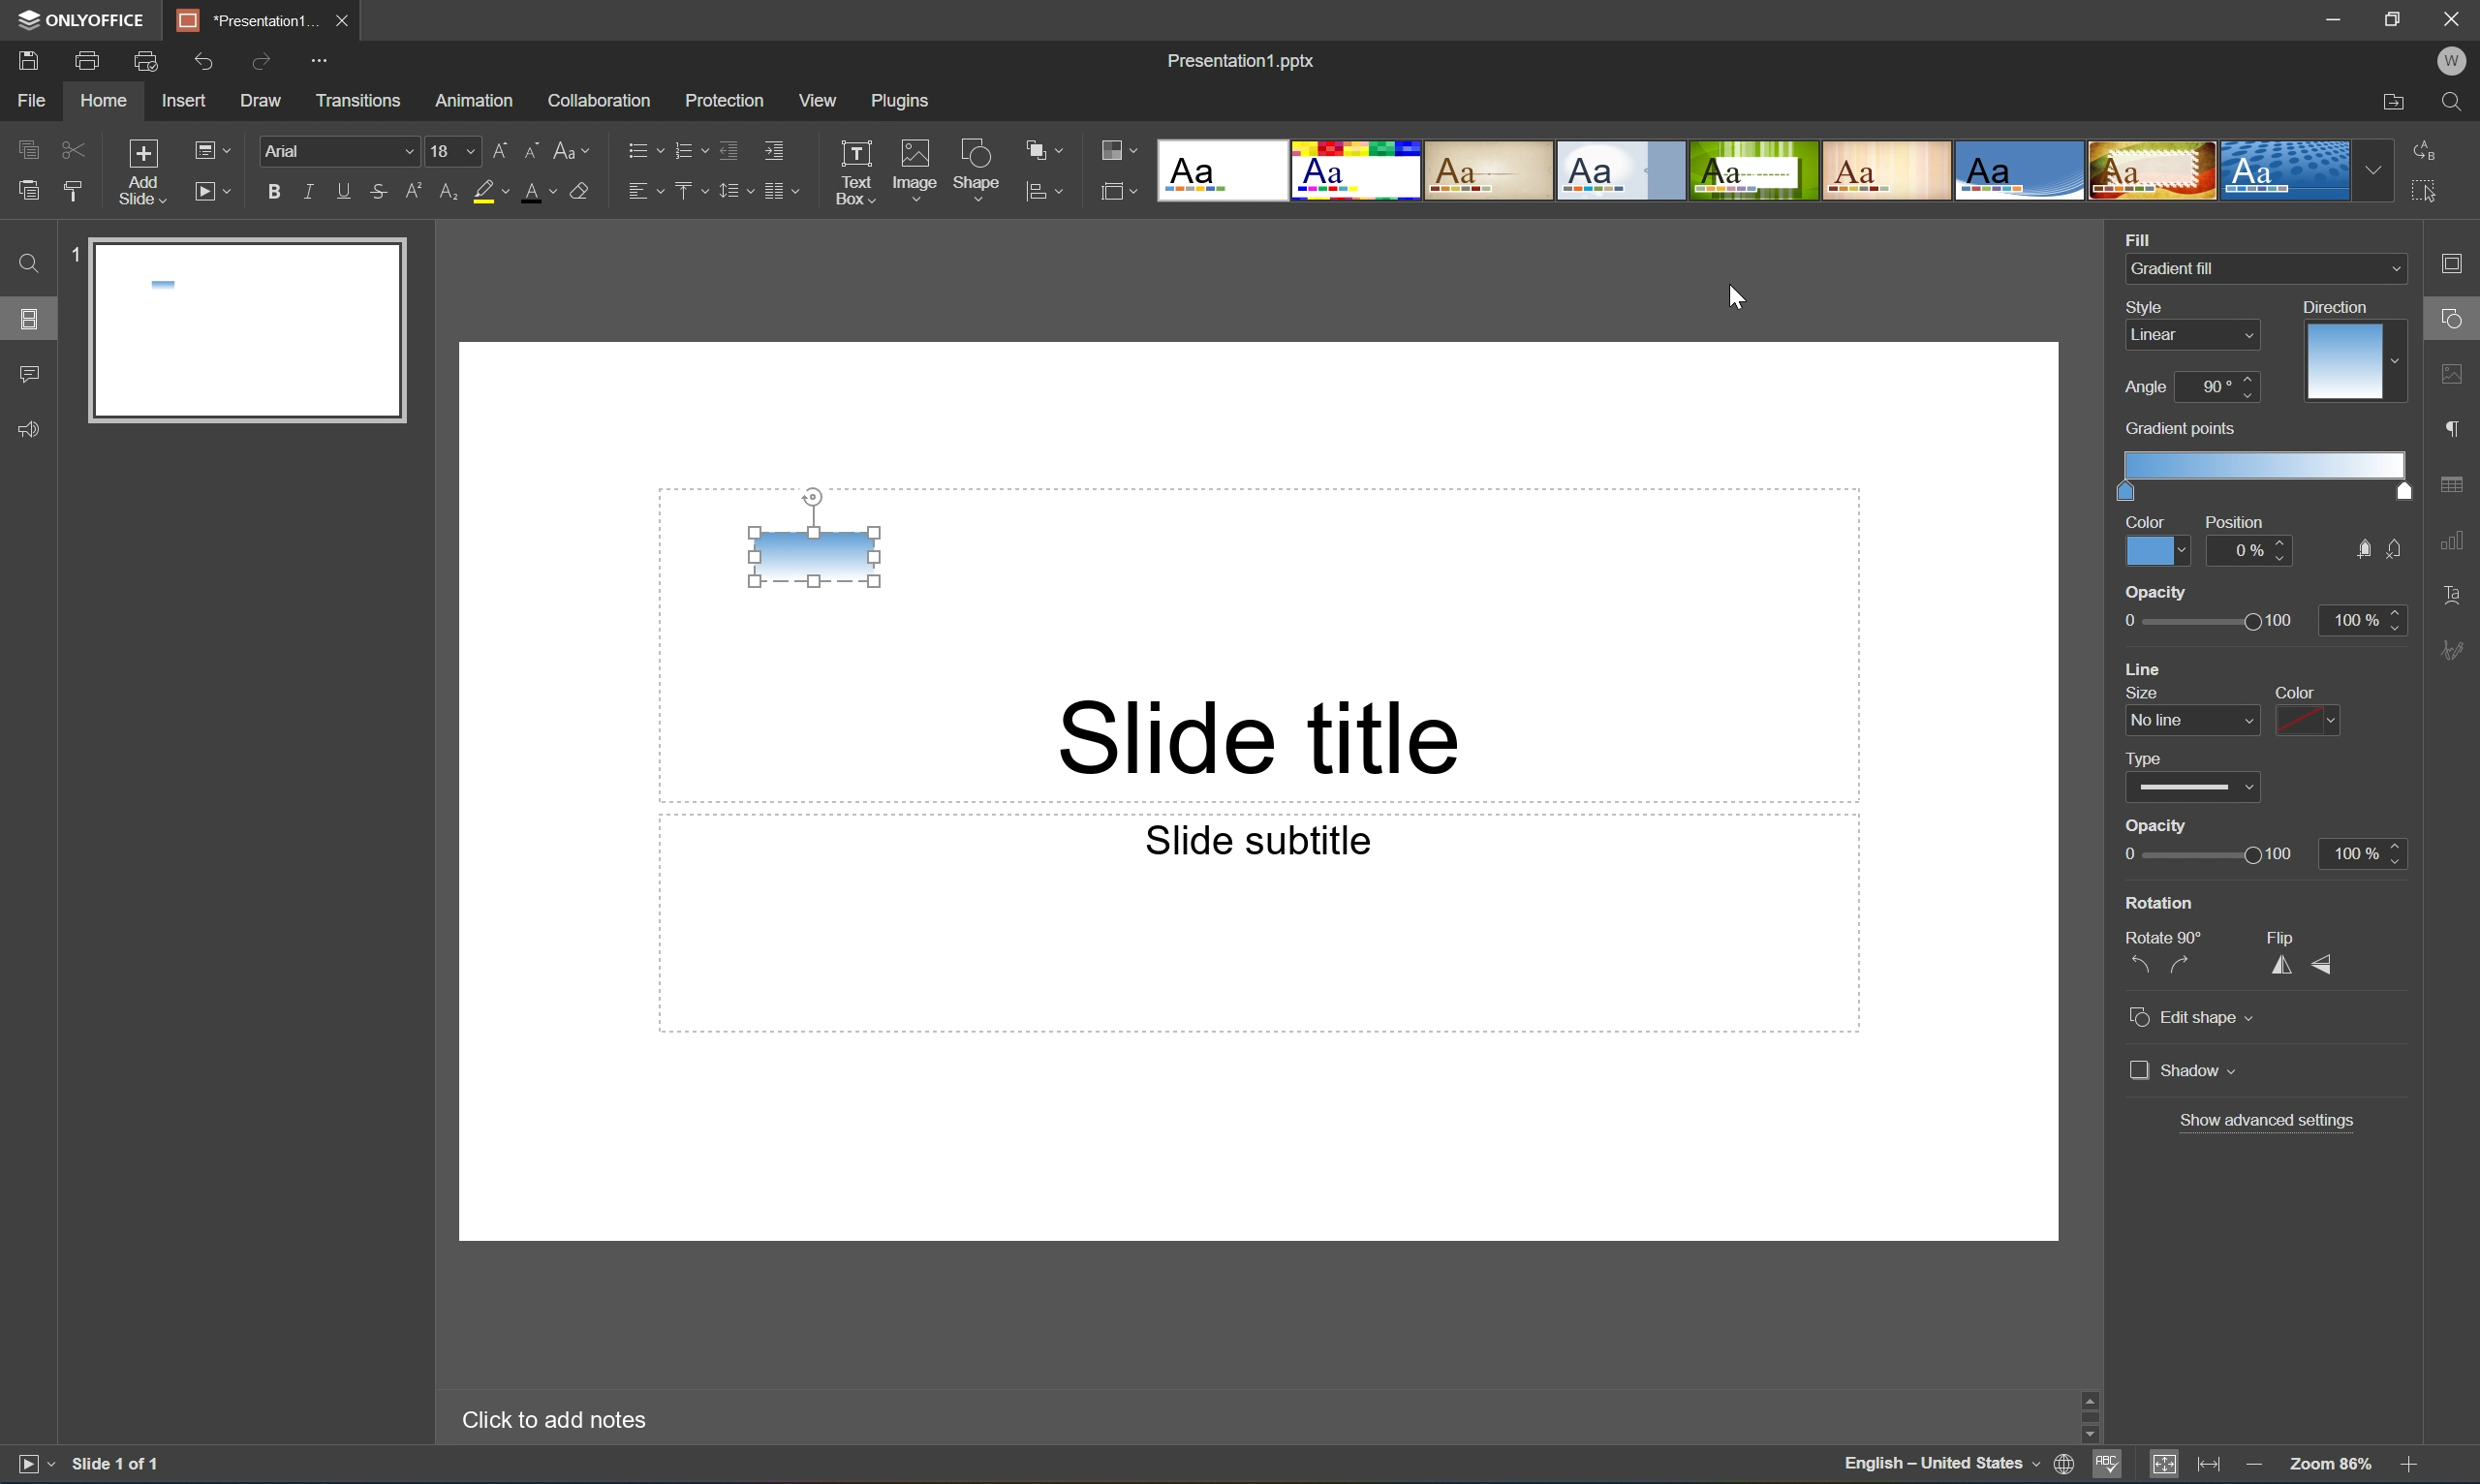  What do you see at coordinates (78, 19) in the screenshot?
I see `ONYOFFICE` at bounding box center [78, 19].